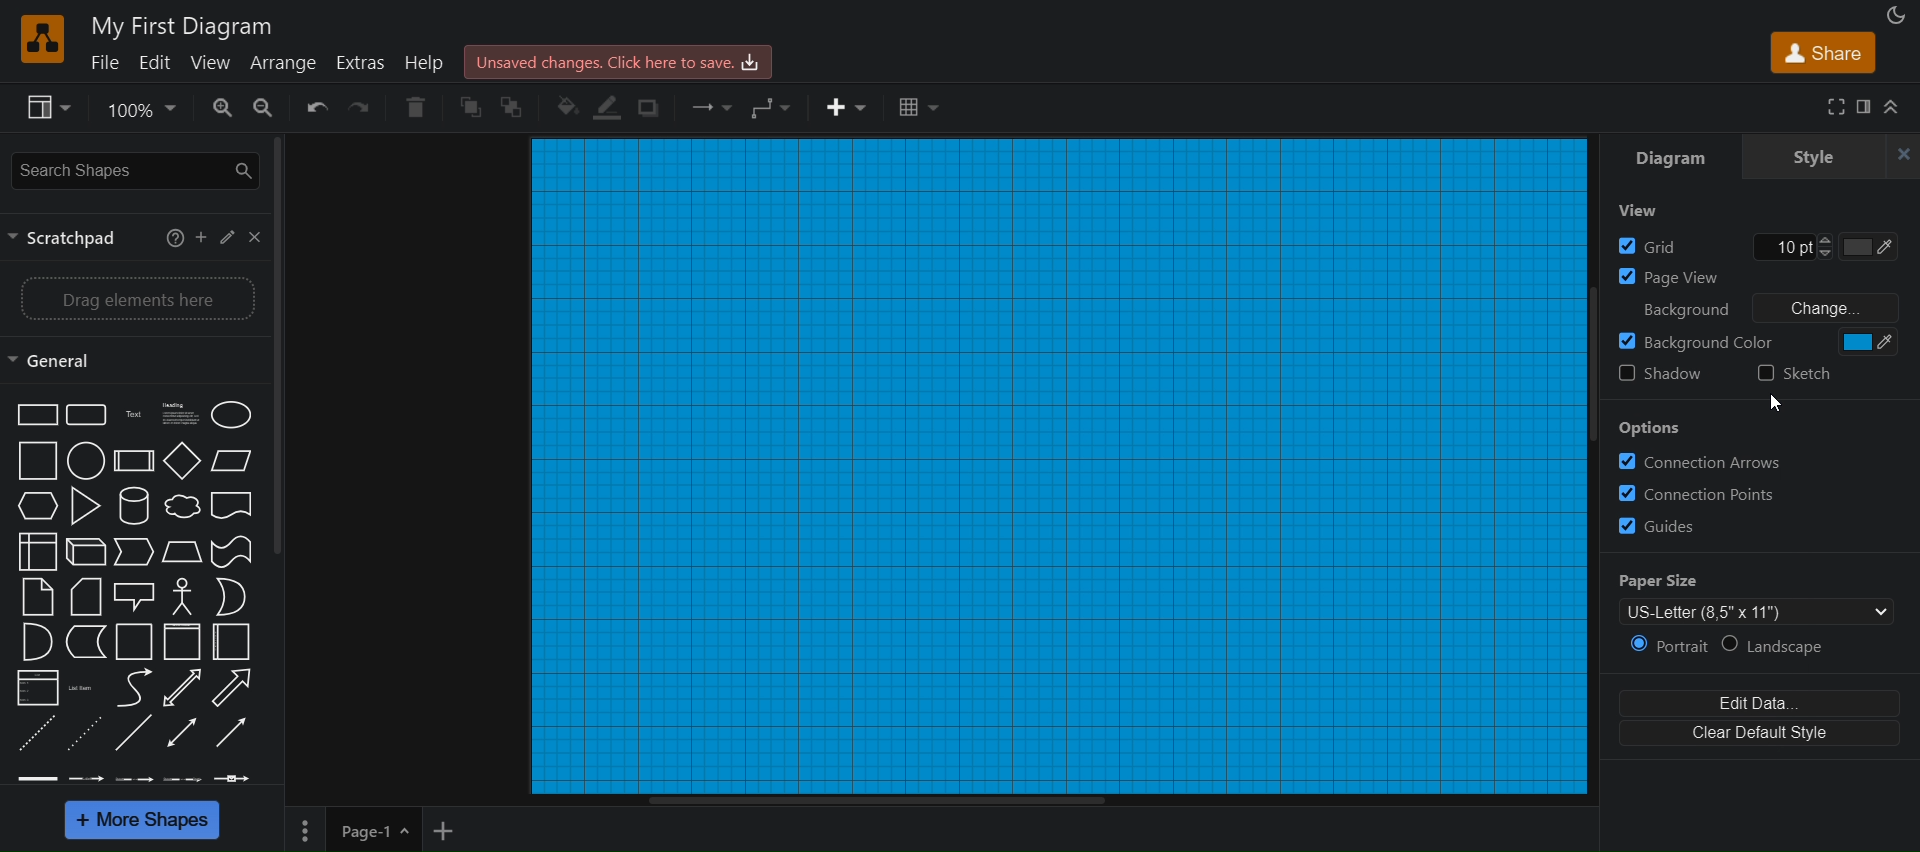 This screenshot has height=852, width=1920. Describe the element at coordinates (567, 110) in the screenshot. I see `fill color` at that location.